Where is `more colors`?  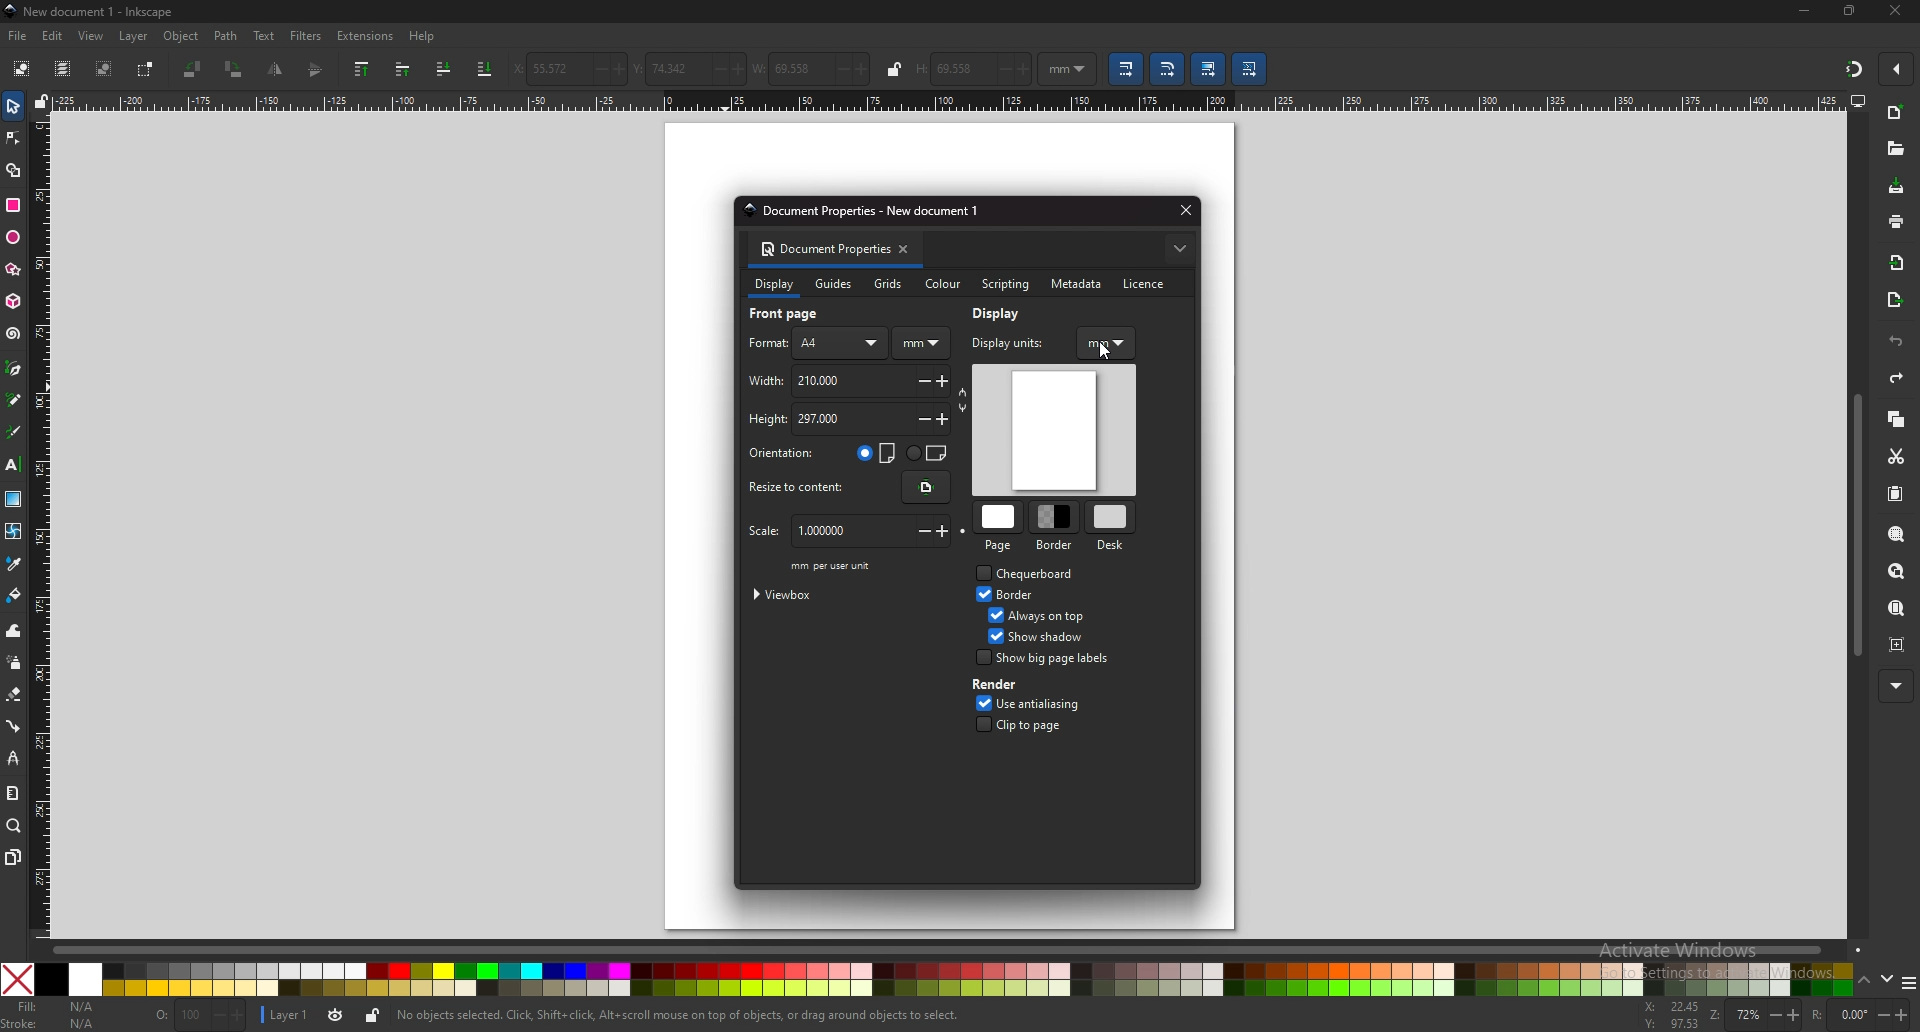 more colors is located at coordinates (1908, 980).